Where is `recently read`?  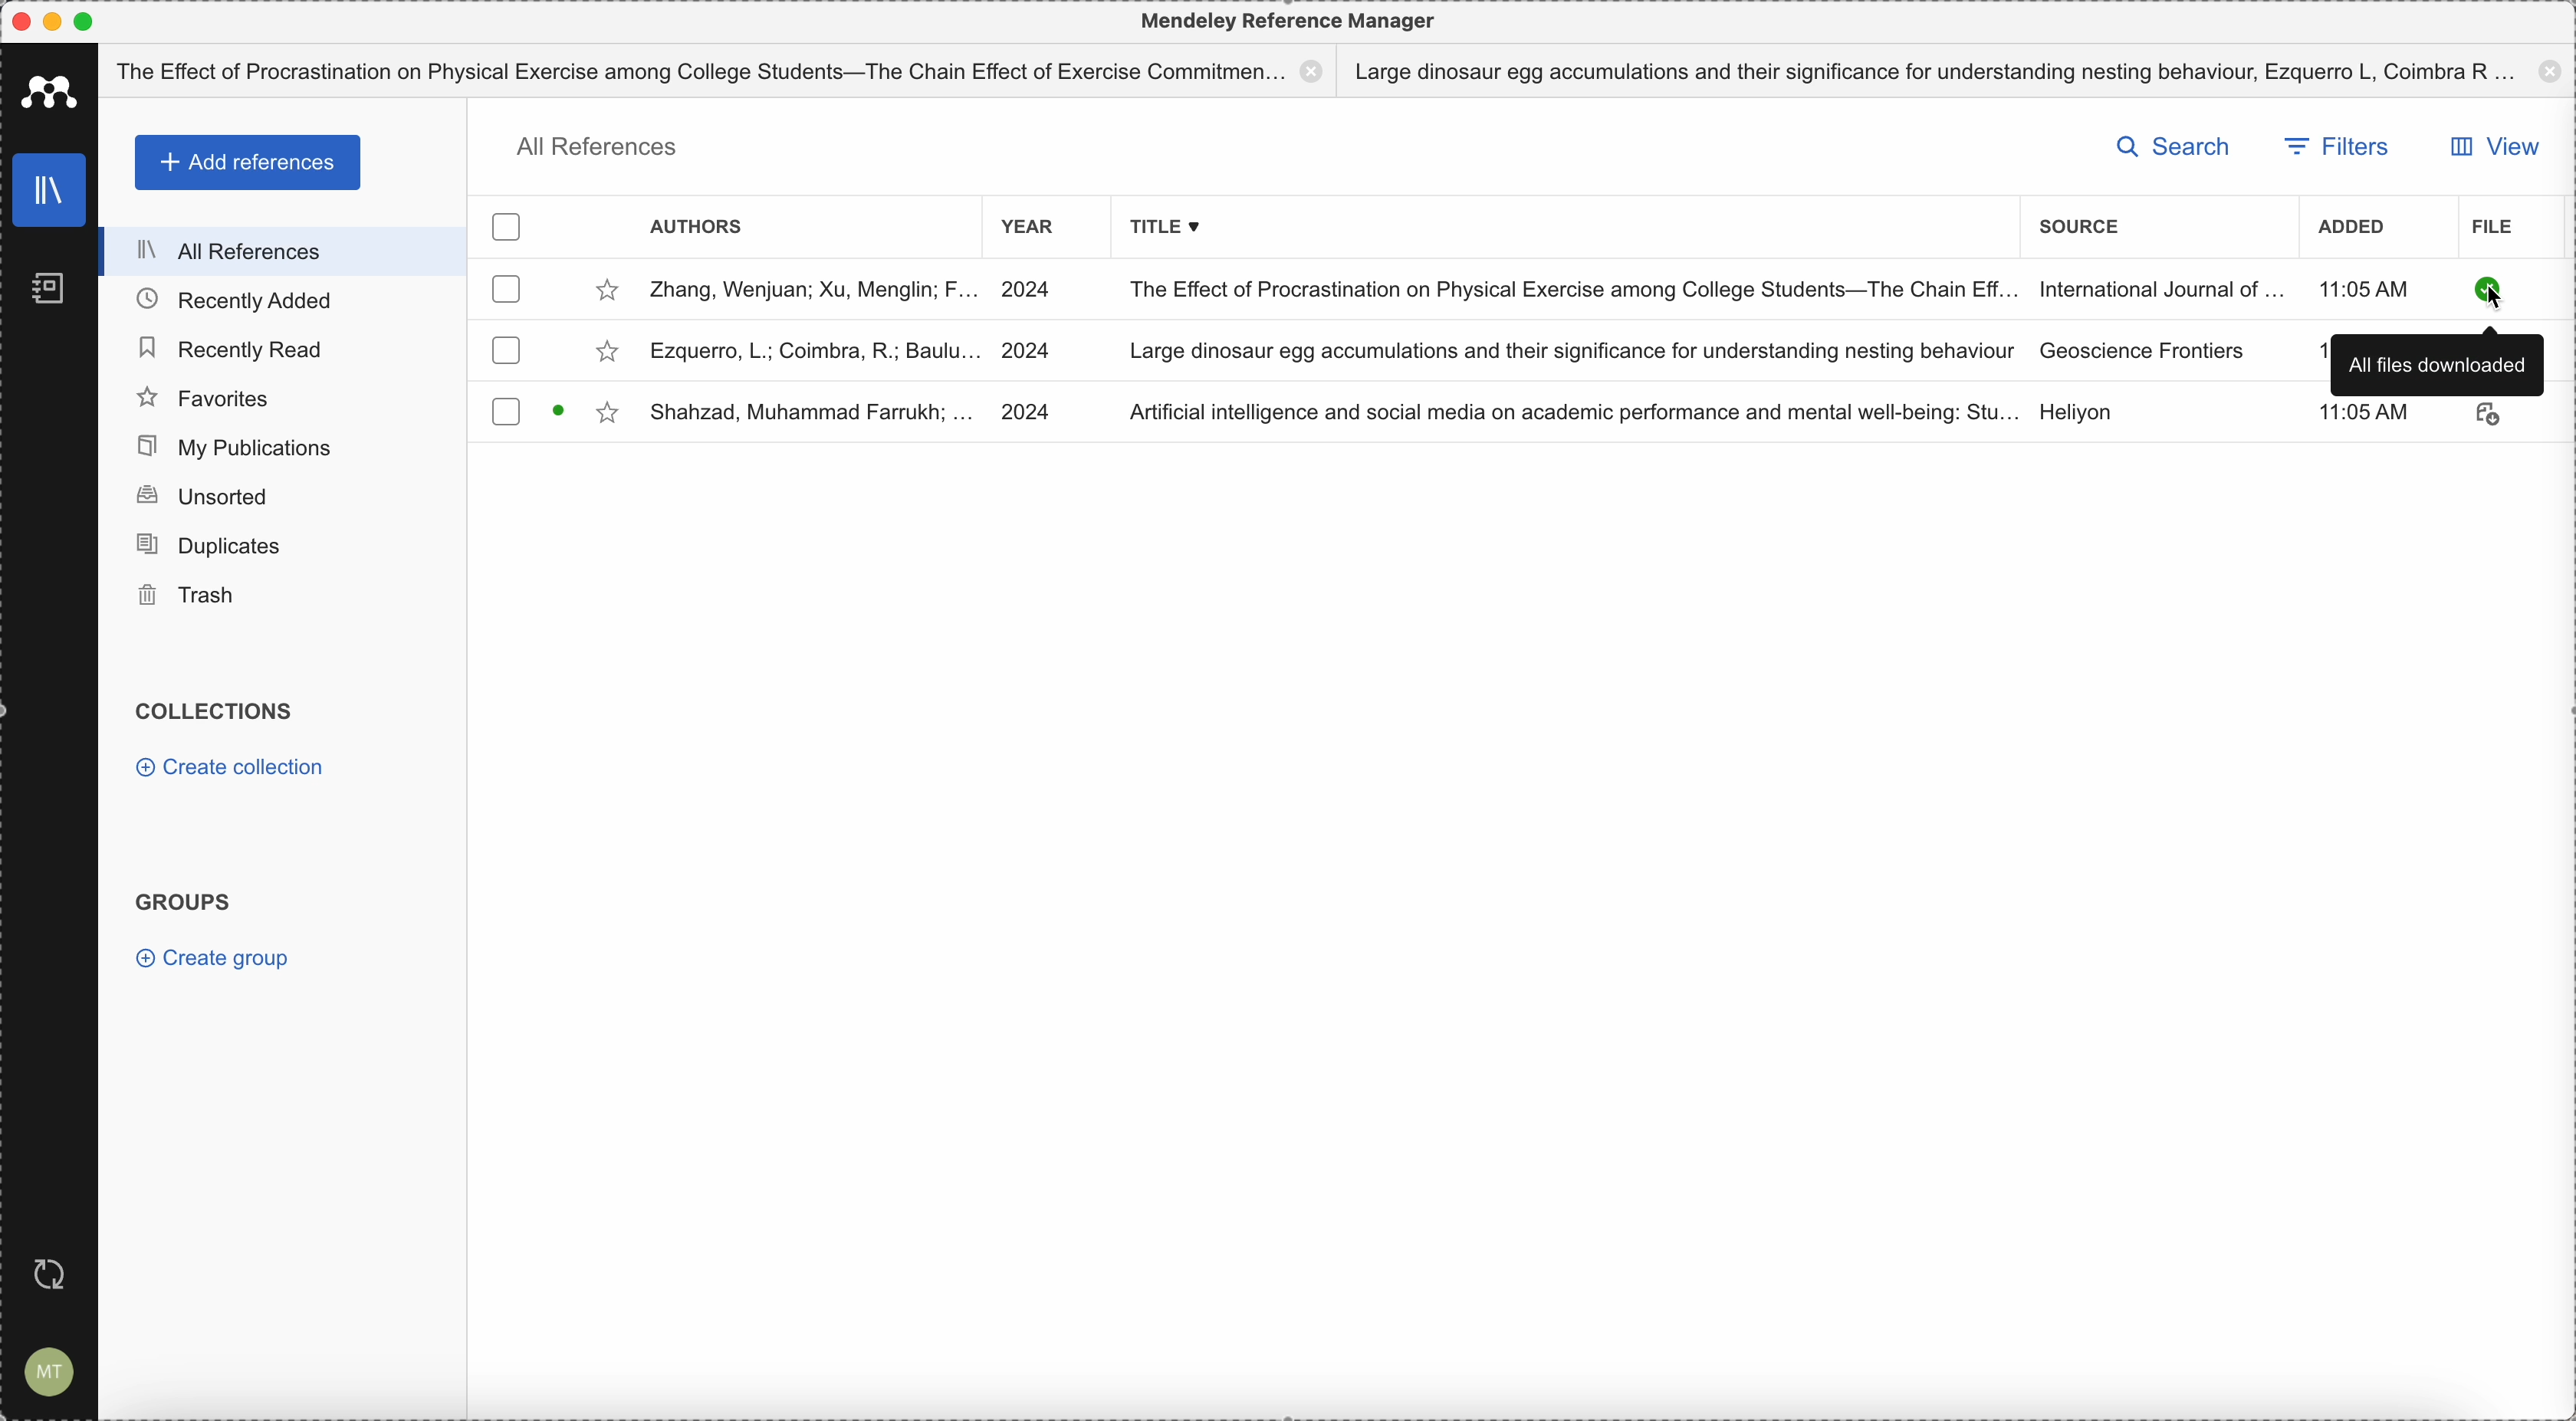 recently read is located at coordinates (230, 352).